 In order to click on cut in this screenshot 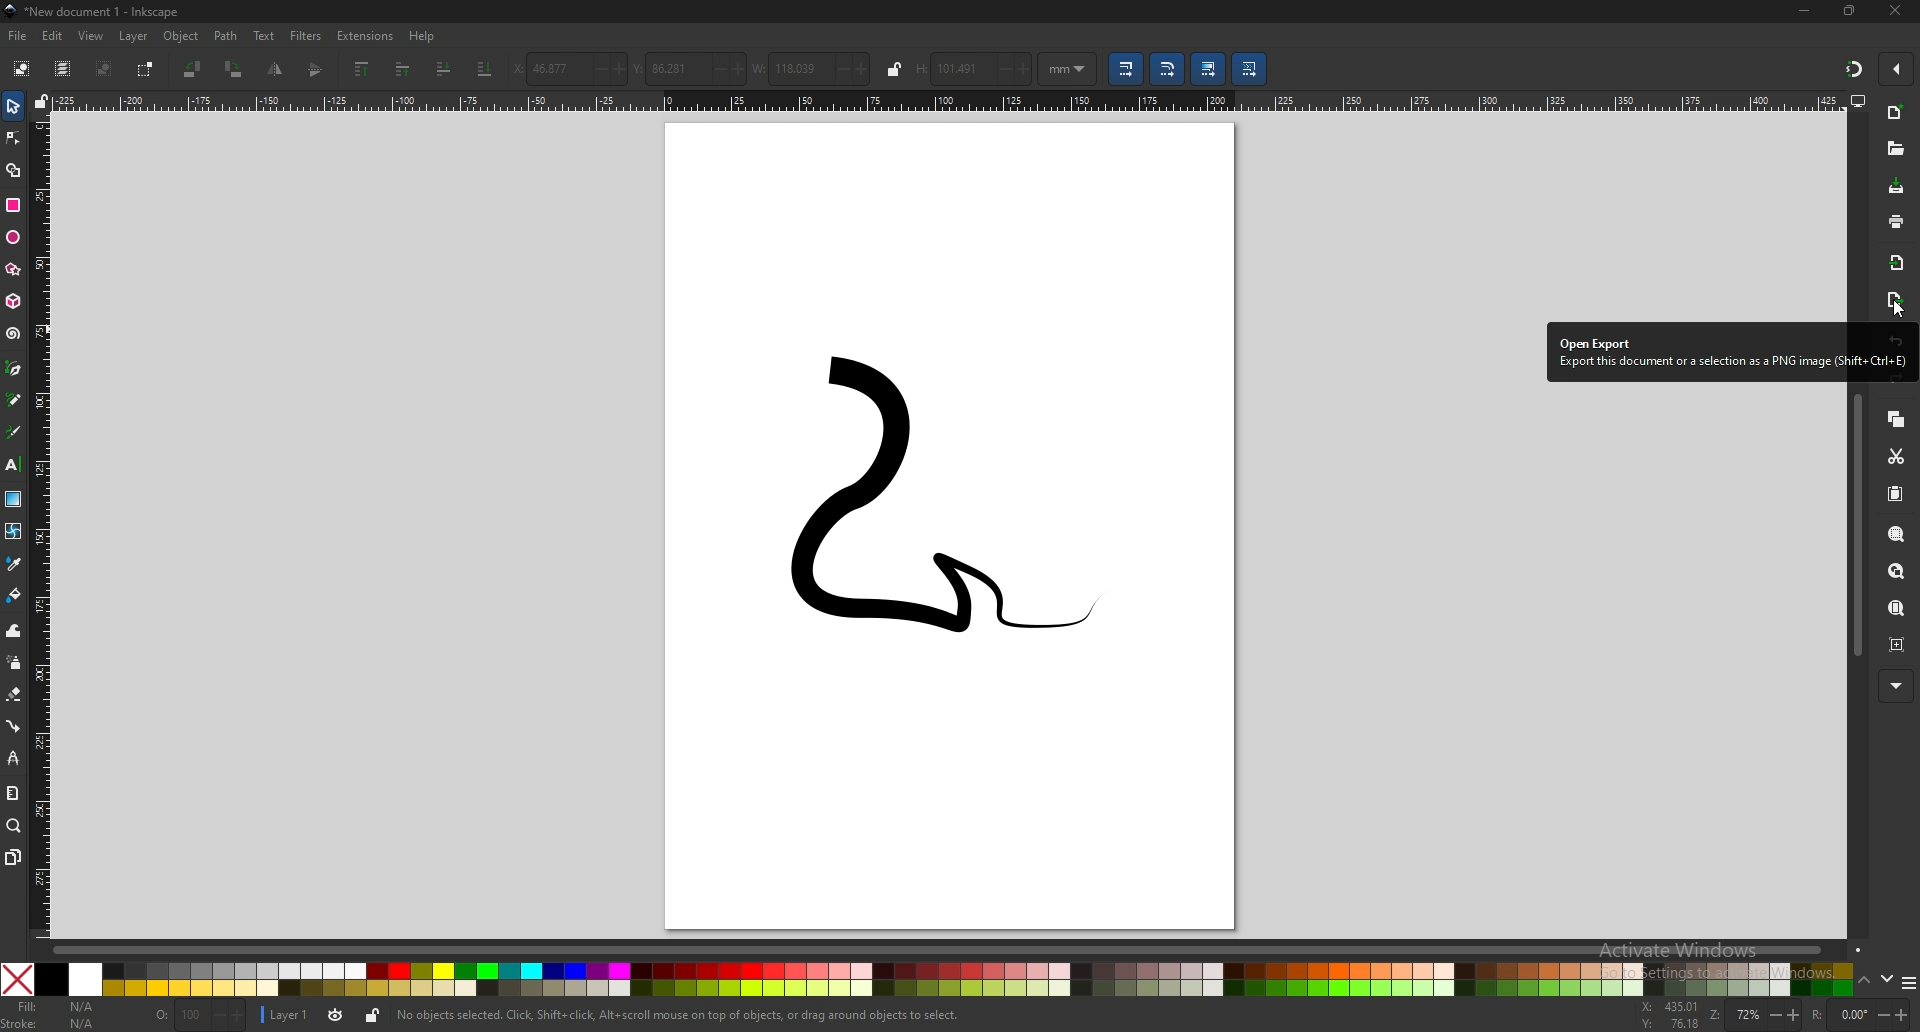, I will do `click(1897, 456)`.